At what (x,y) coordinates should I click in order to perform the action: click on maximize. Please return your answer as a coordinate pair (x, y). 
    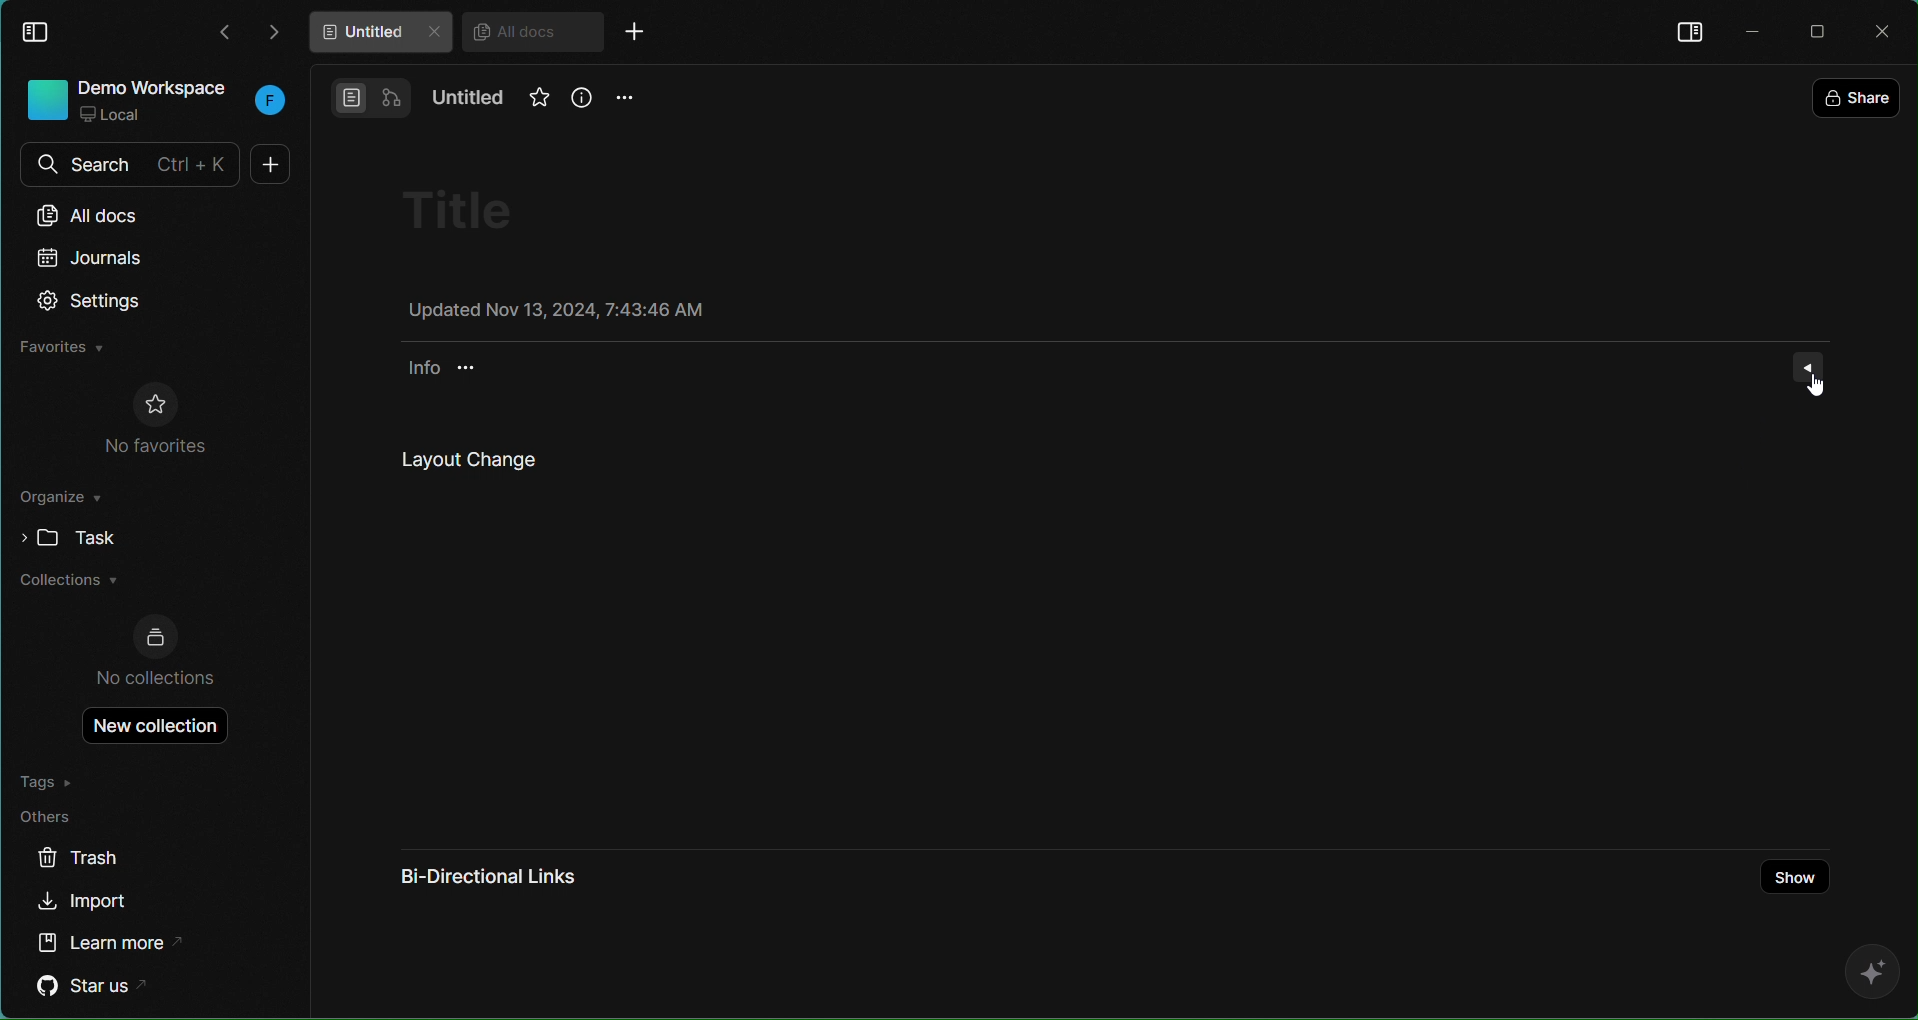
    Looking at the image, I should click on (1821, 30).